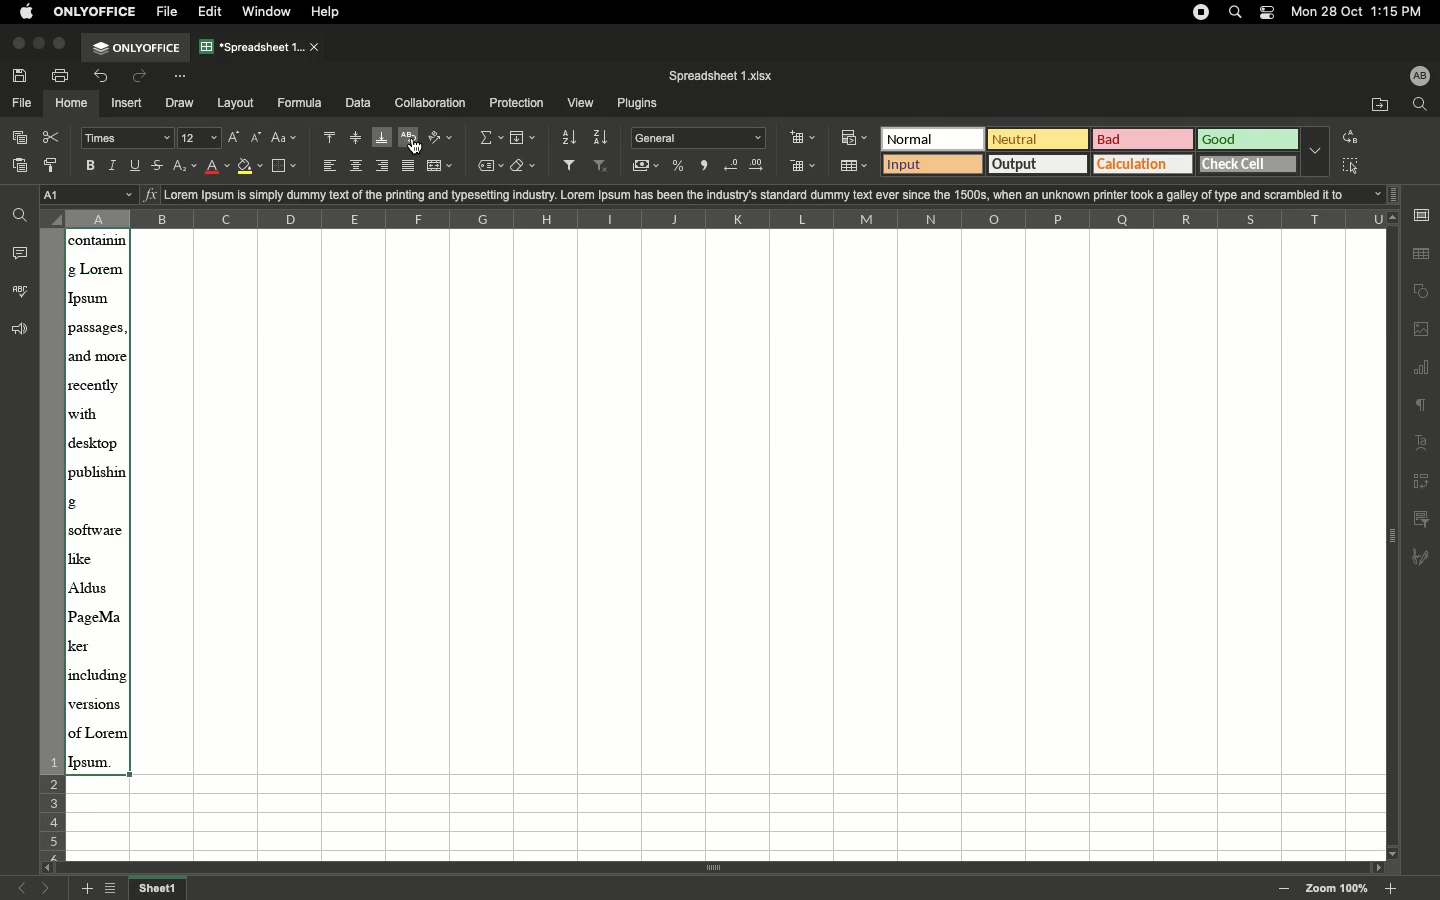  What do you see at coordinates (1349, 137) in the screenshot?
I see `Replace` at bounding box center [1349, 137].